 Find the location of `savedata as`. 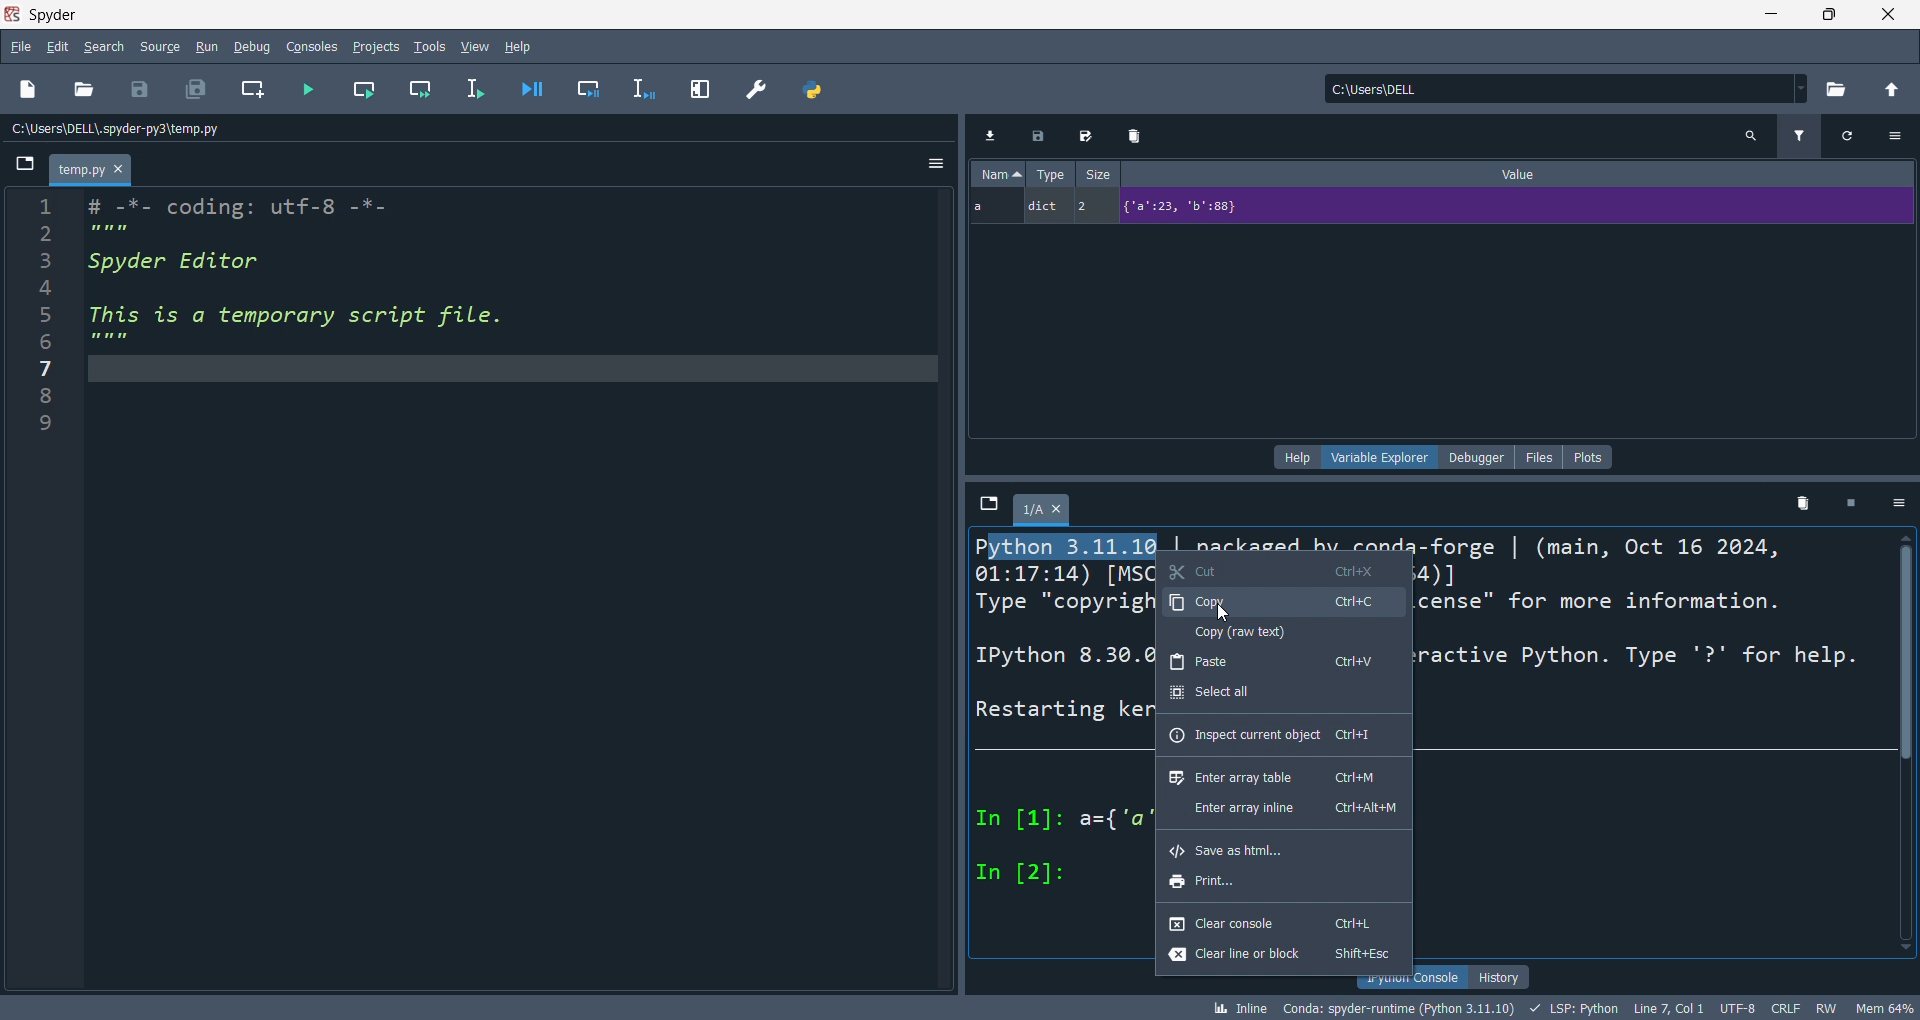

savedata as is located at coordinates (1090, 133).